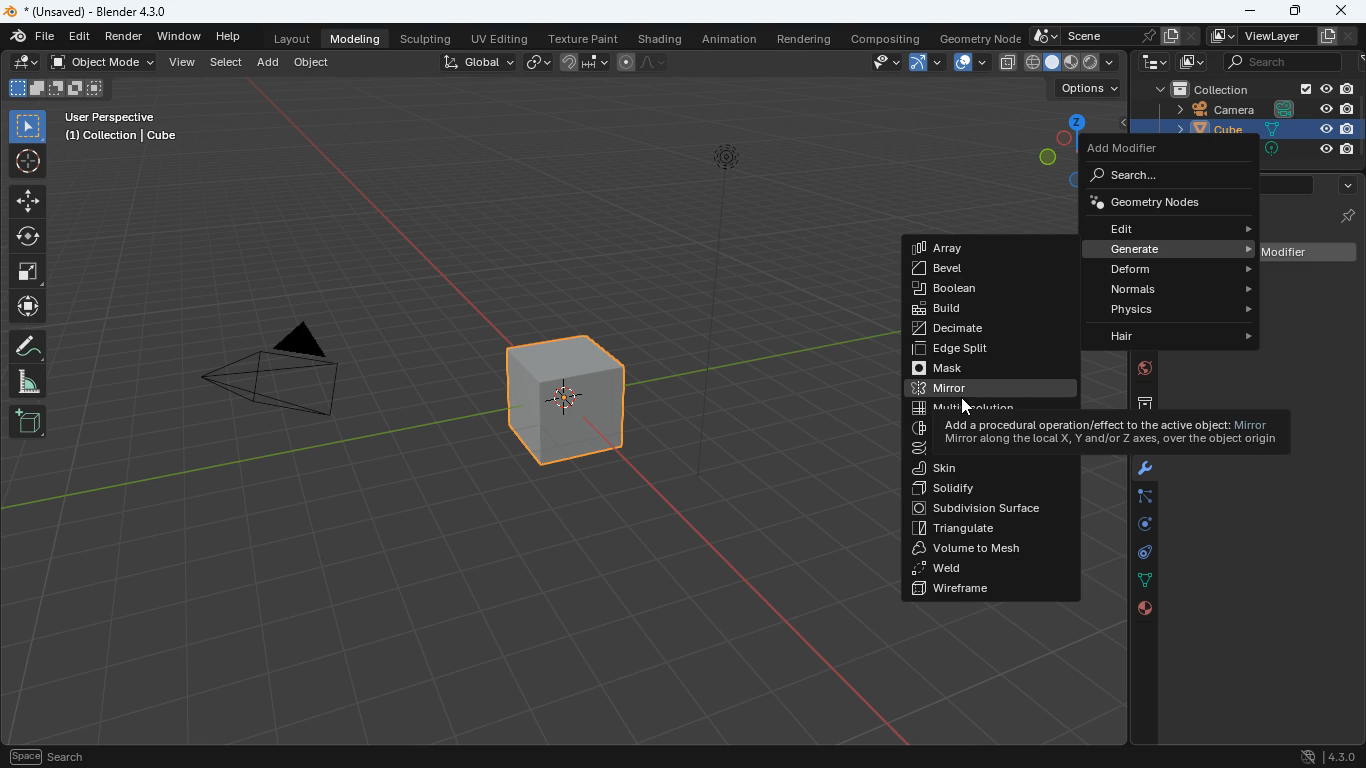 The width and height of the screenshot is (1366, 768). What do you see at coordinates (1347, 108) in the screenshot?
I see `` at bounding box center [1347, 108].